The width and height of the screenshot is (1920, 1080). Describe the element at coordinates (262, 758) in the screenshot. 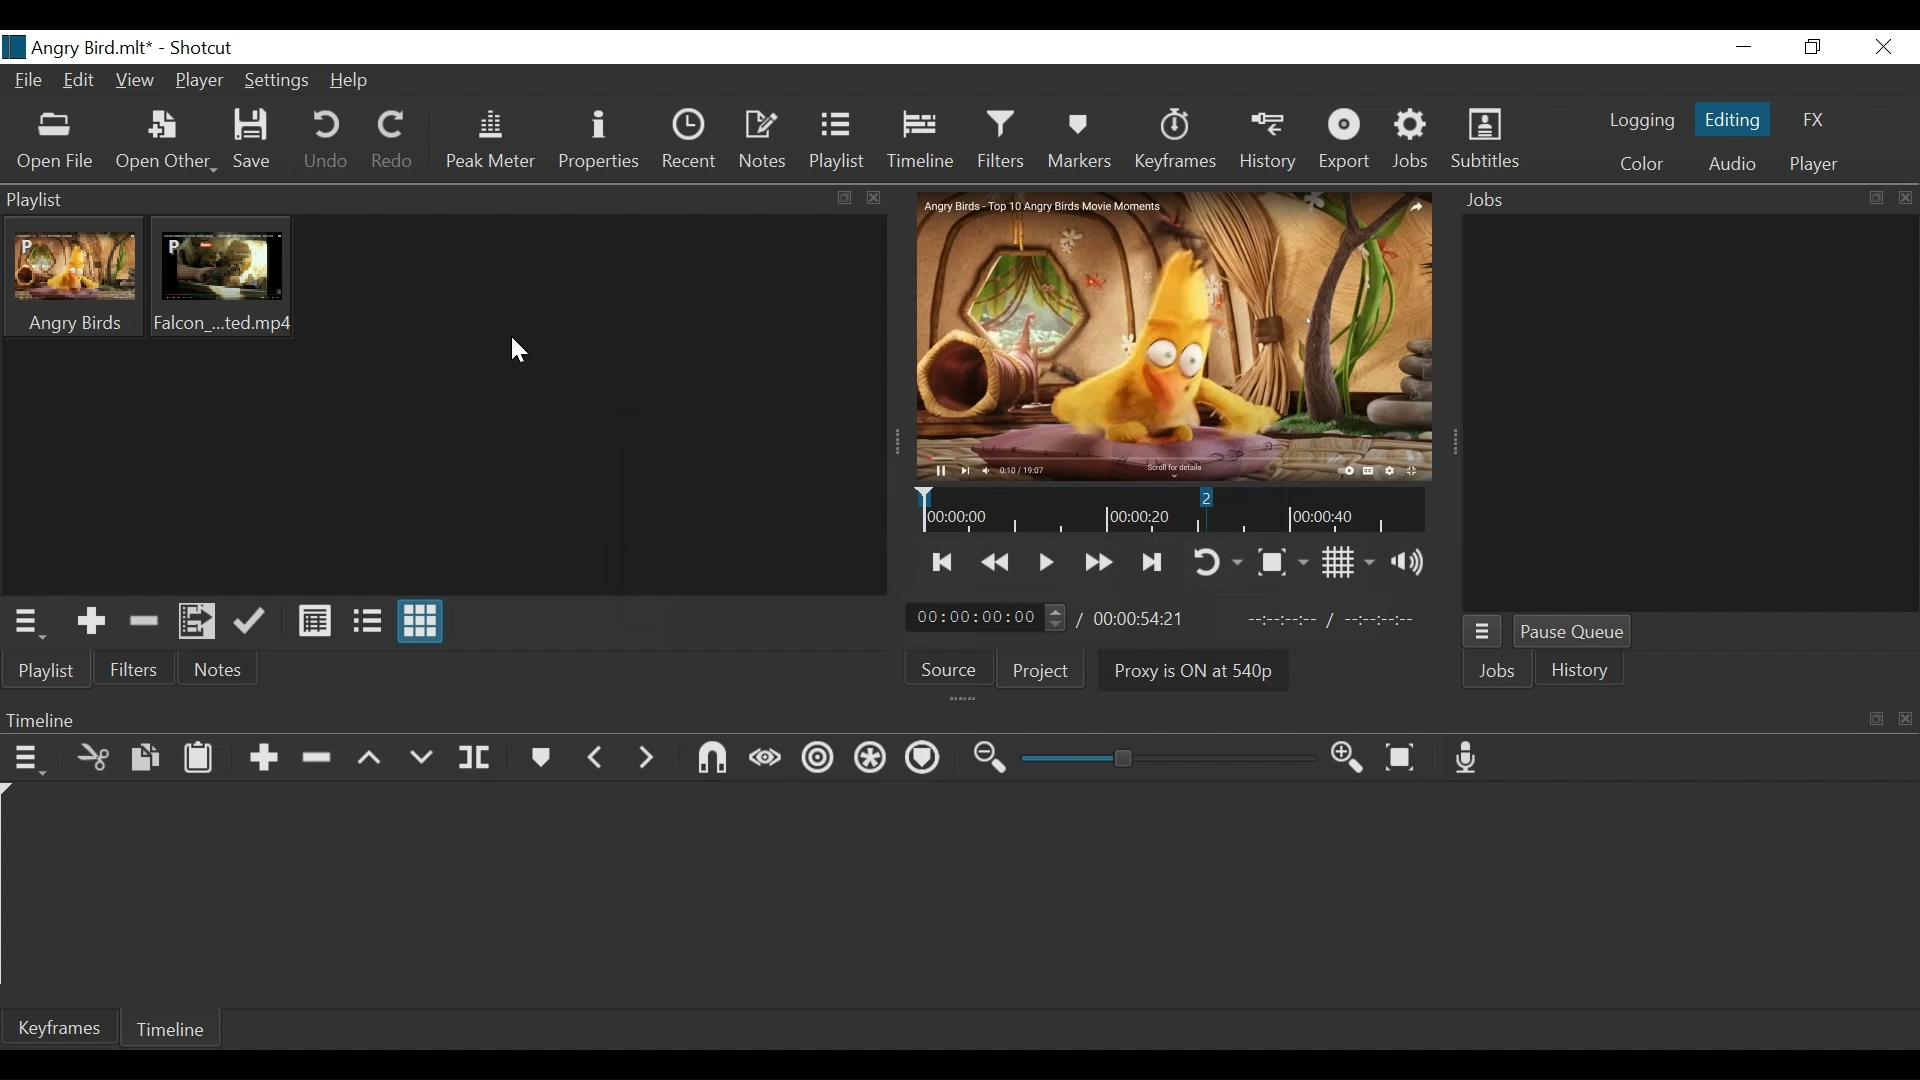

I see `Append` at that location.